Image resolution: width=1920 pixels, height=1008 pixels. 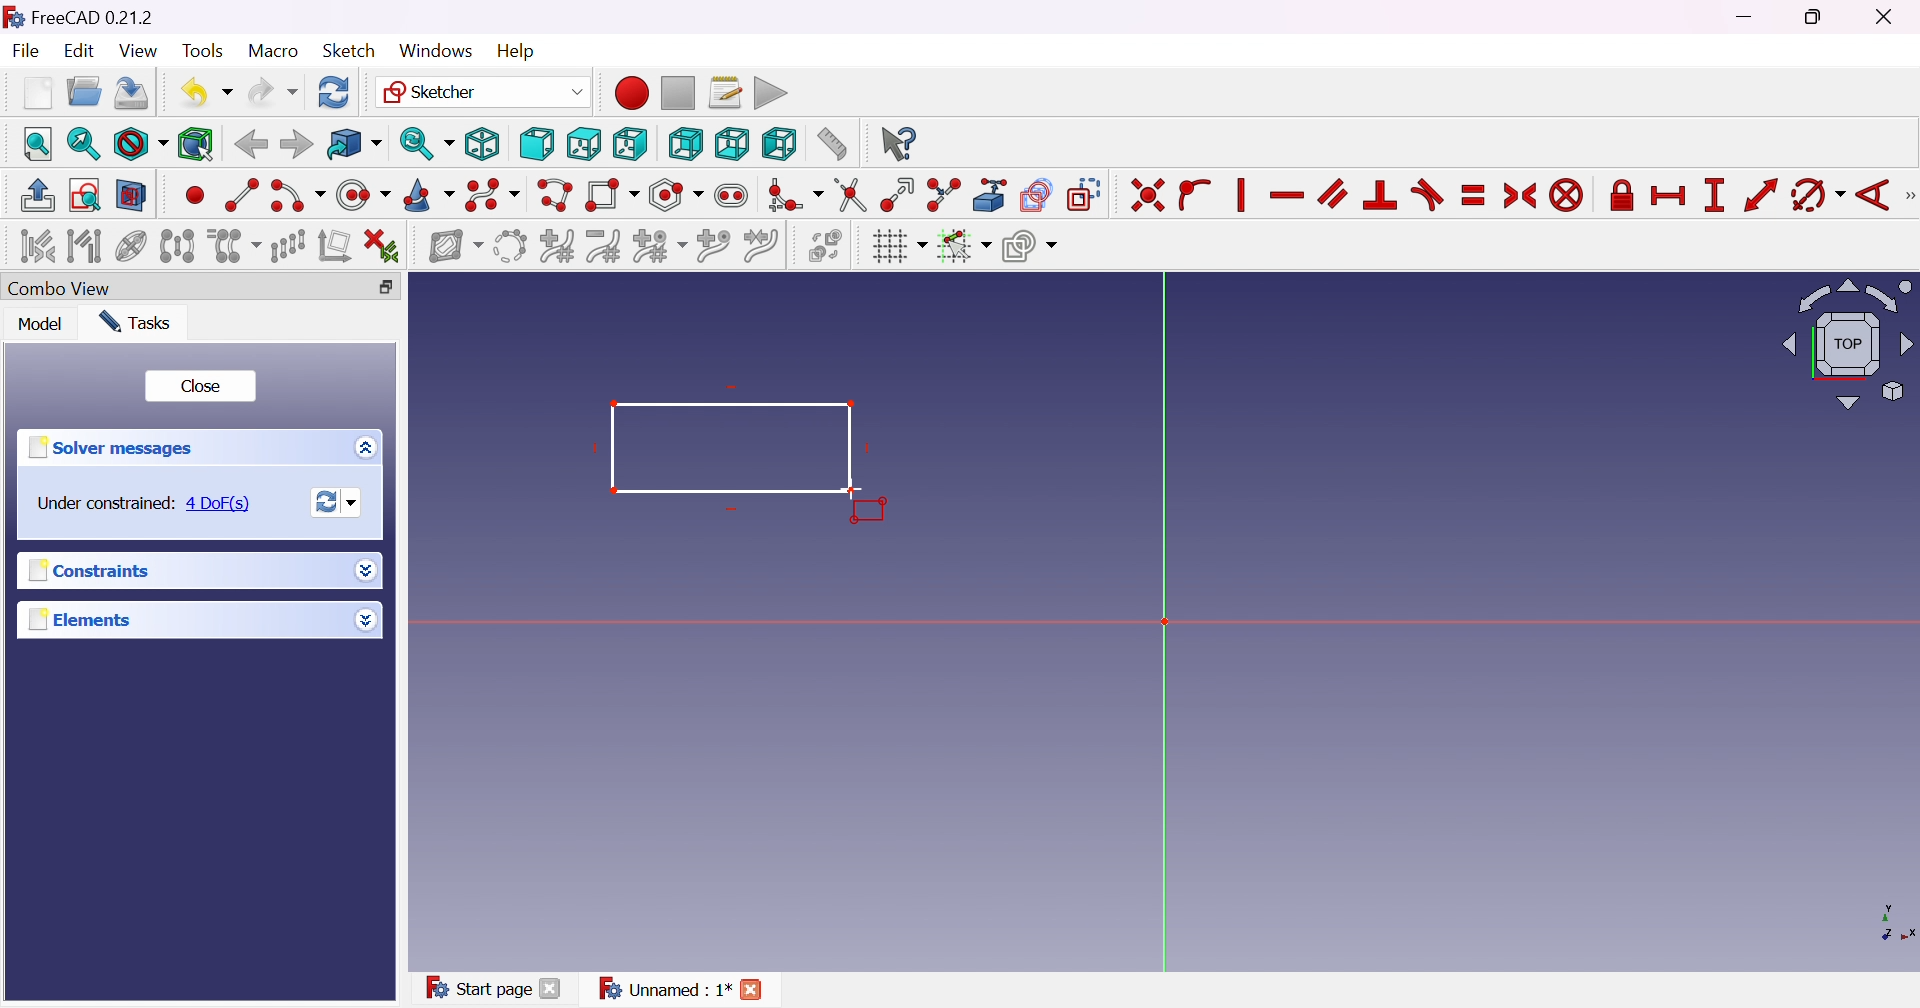 What do you see at coordinates (203, 384) in the screenshot?
I see `Close` at bounding box center [203, 384].